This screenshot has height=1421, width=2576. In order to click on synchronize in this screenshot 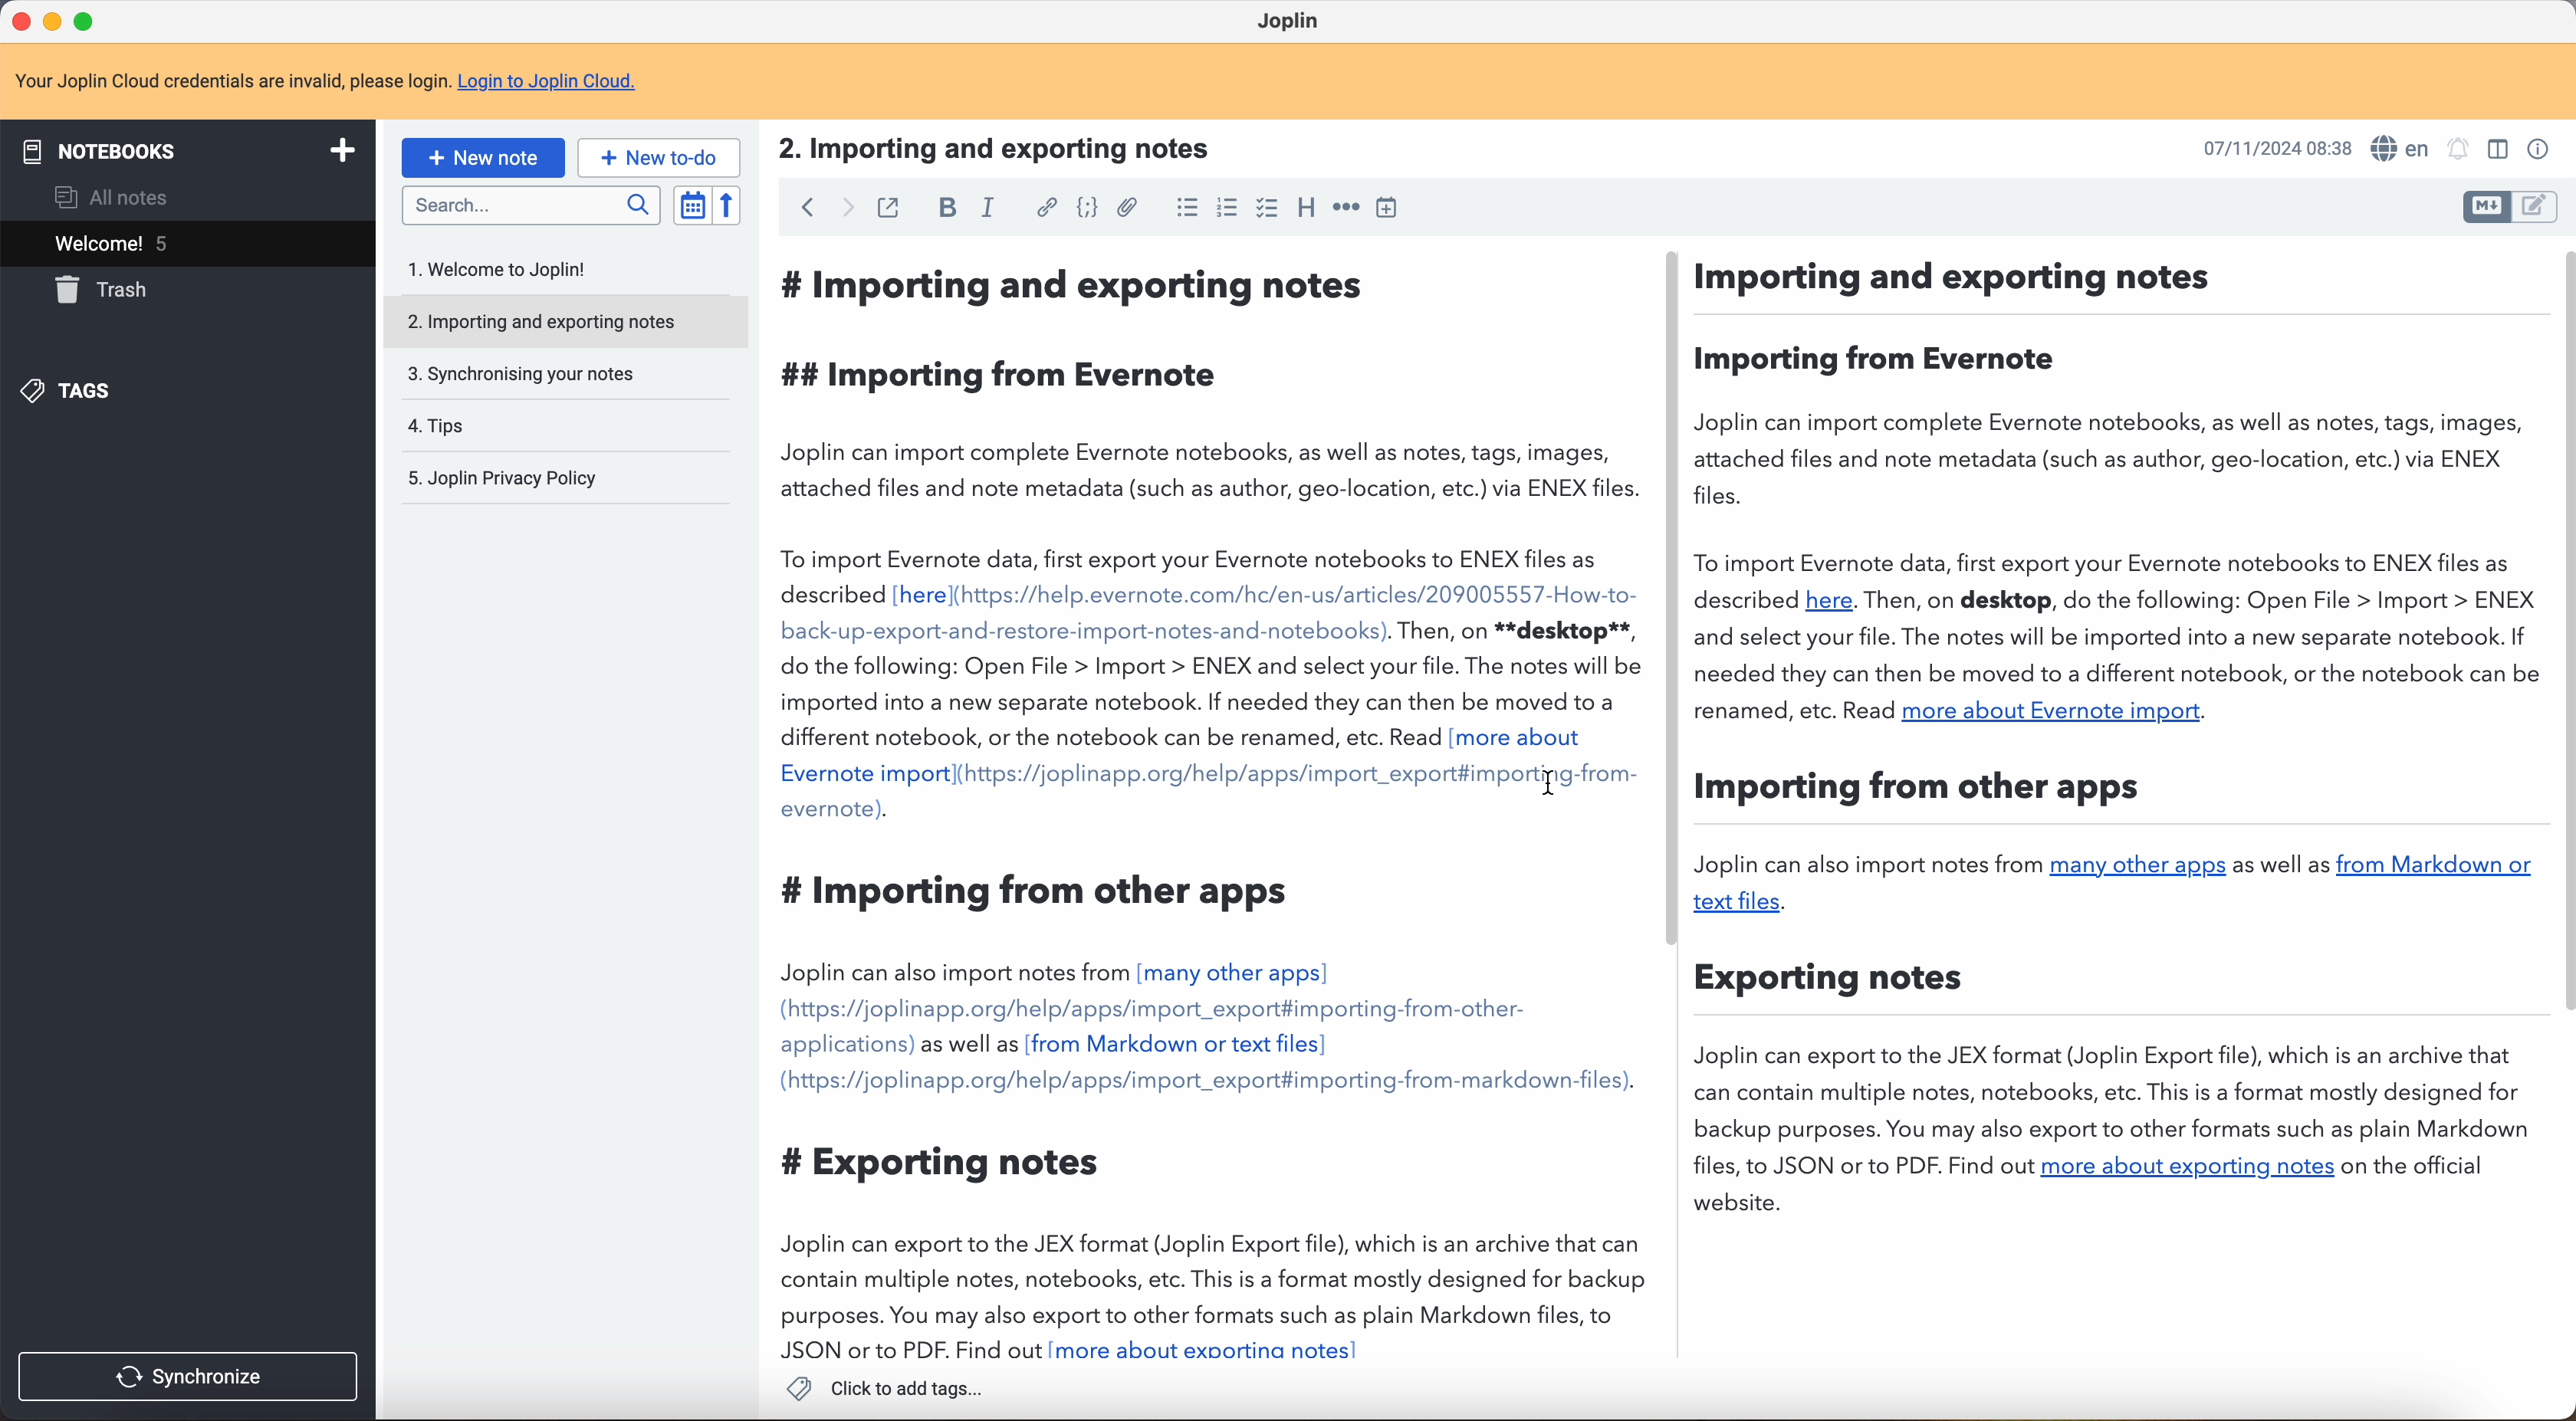, I will do `click(188, 1378)`.